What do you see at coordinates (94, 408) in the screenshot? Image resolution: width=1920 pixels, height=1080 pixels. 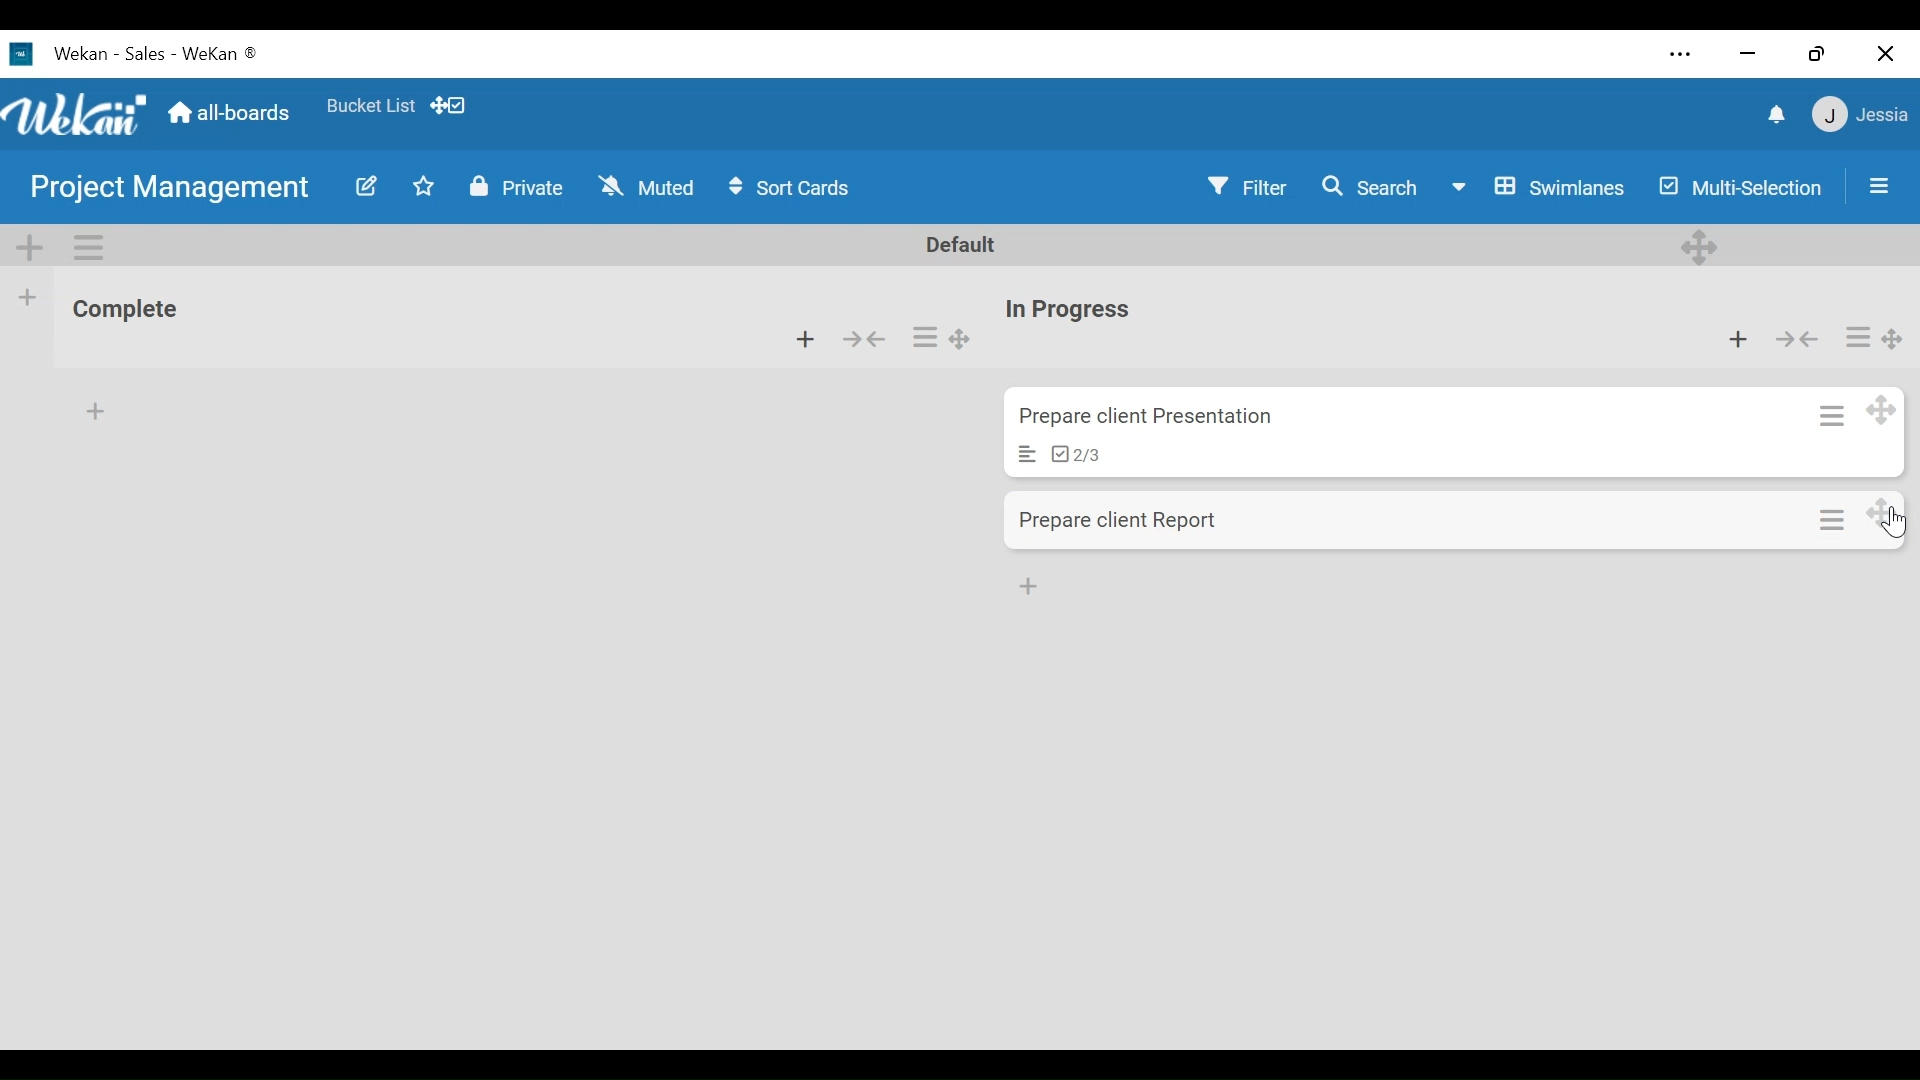 I see `Add card at the bottom of the list` at bounding box center [94, 408].